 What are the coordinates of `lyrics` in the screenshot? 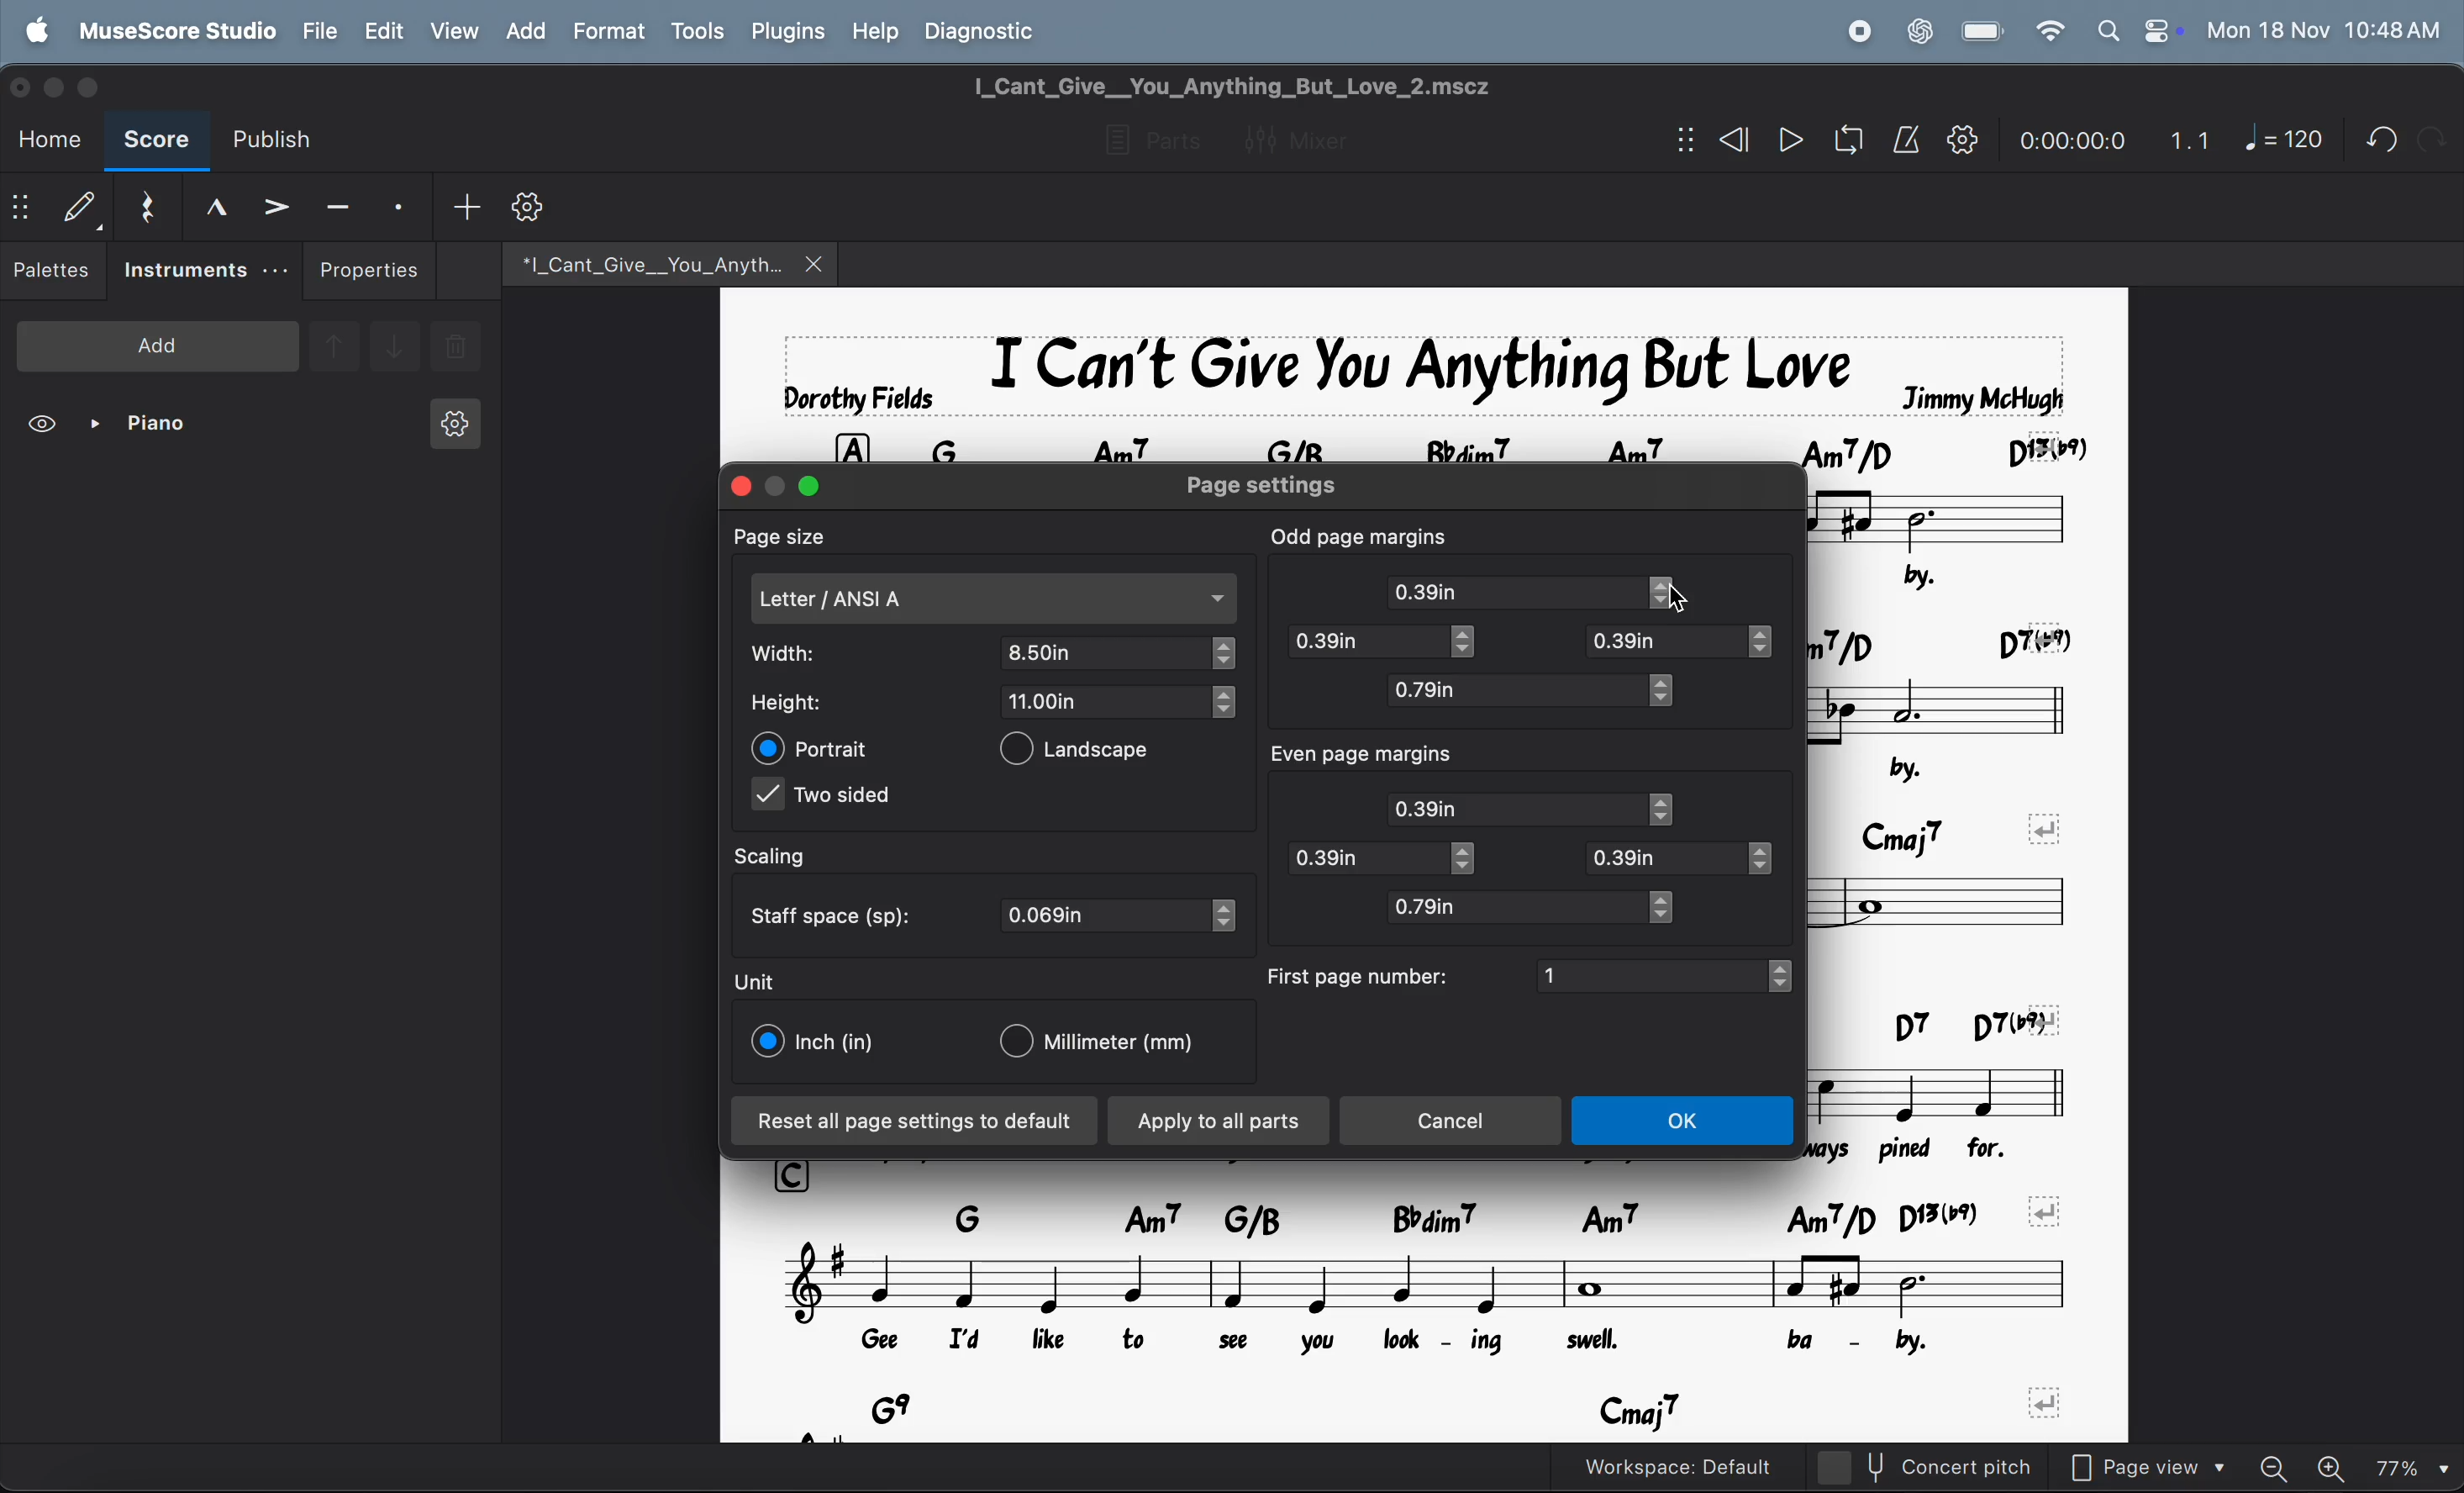 It's located at (1390, 1346).